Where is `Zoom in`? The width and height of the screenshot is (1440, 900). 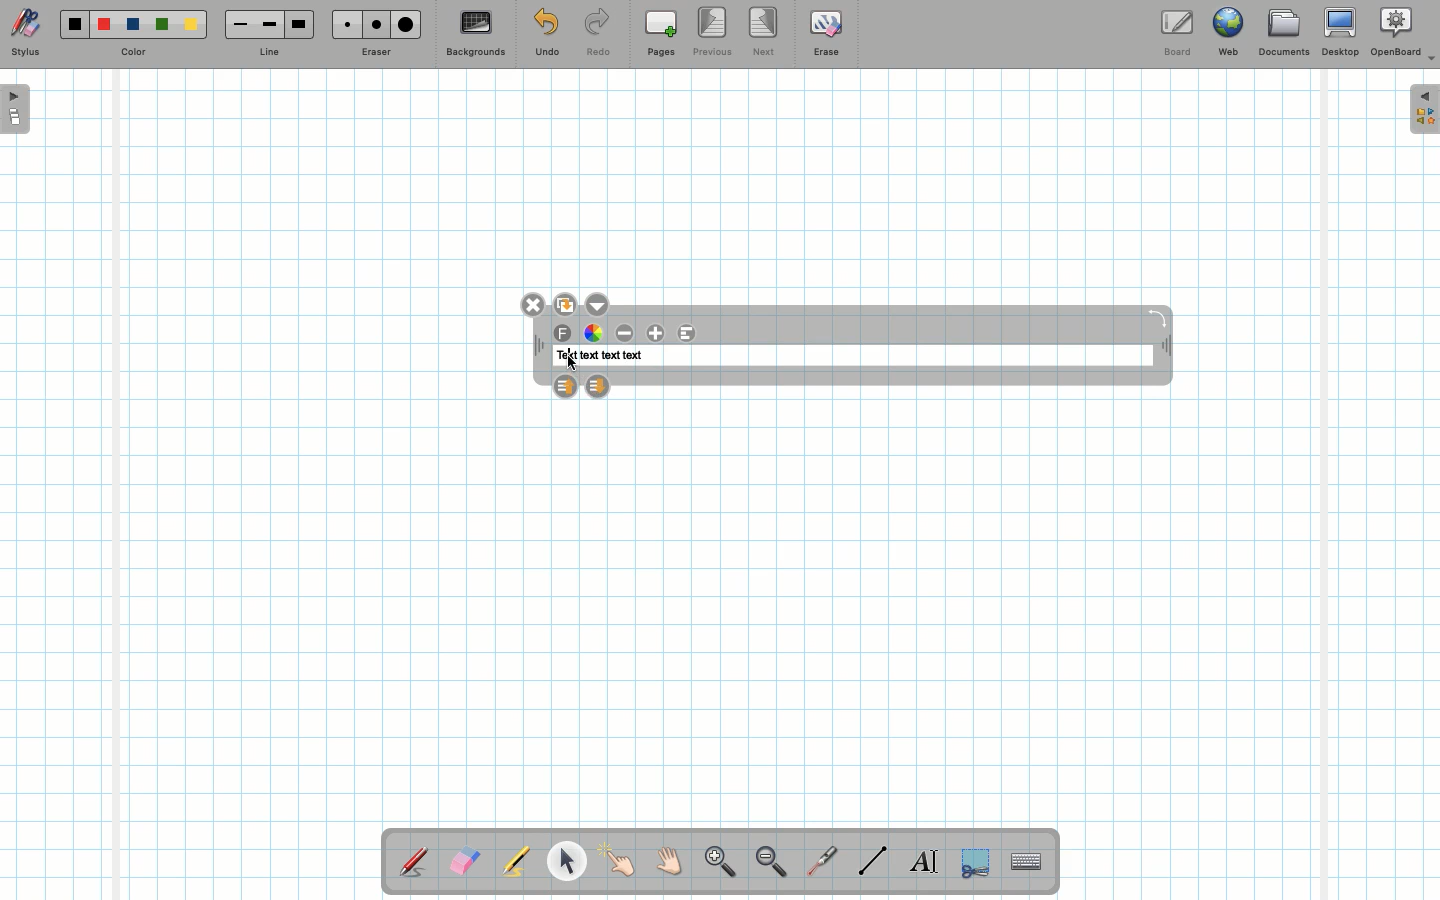 Zoom in is located at coordinates (715, 864).